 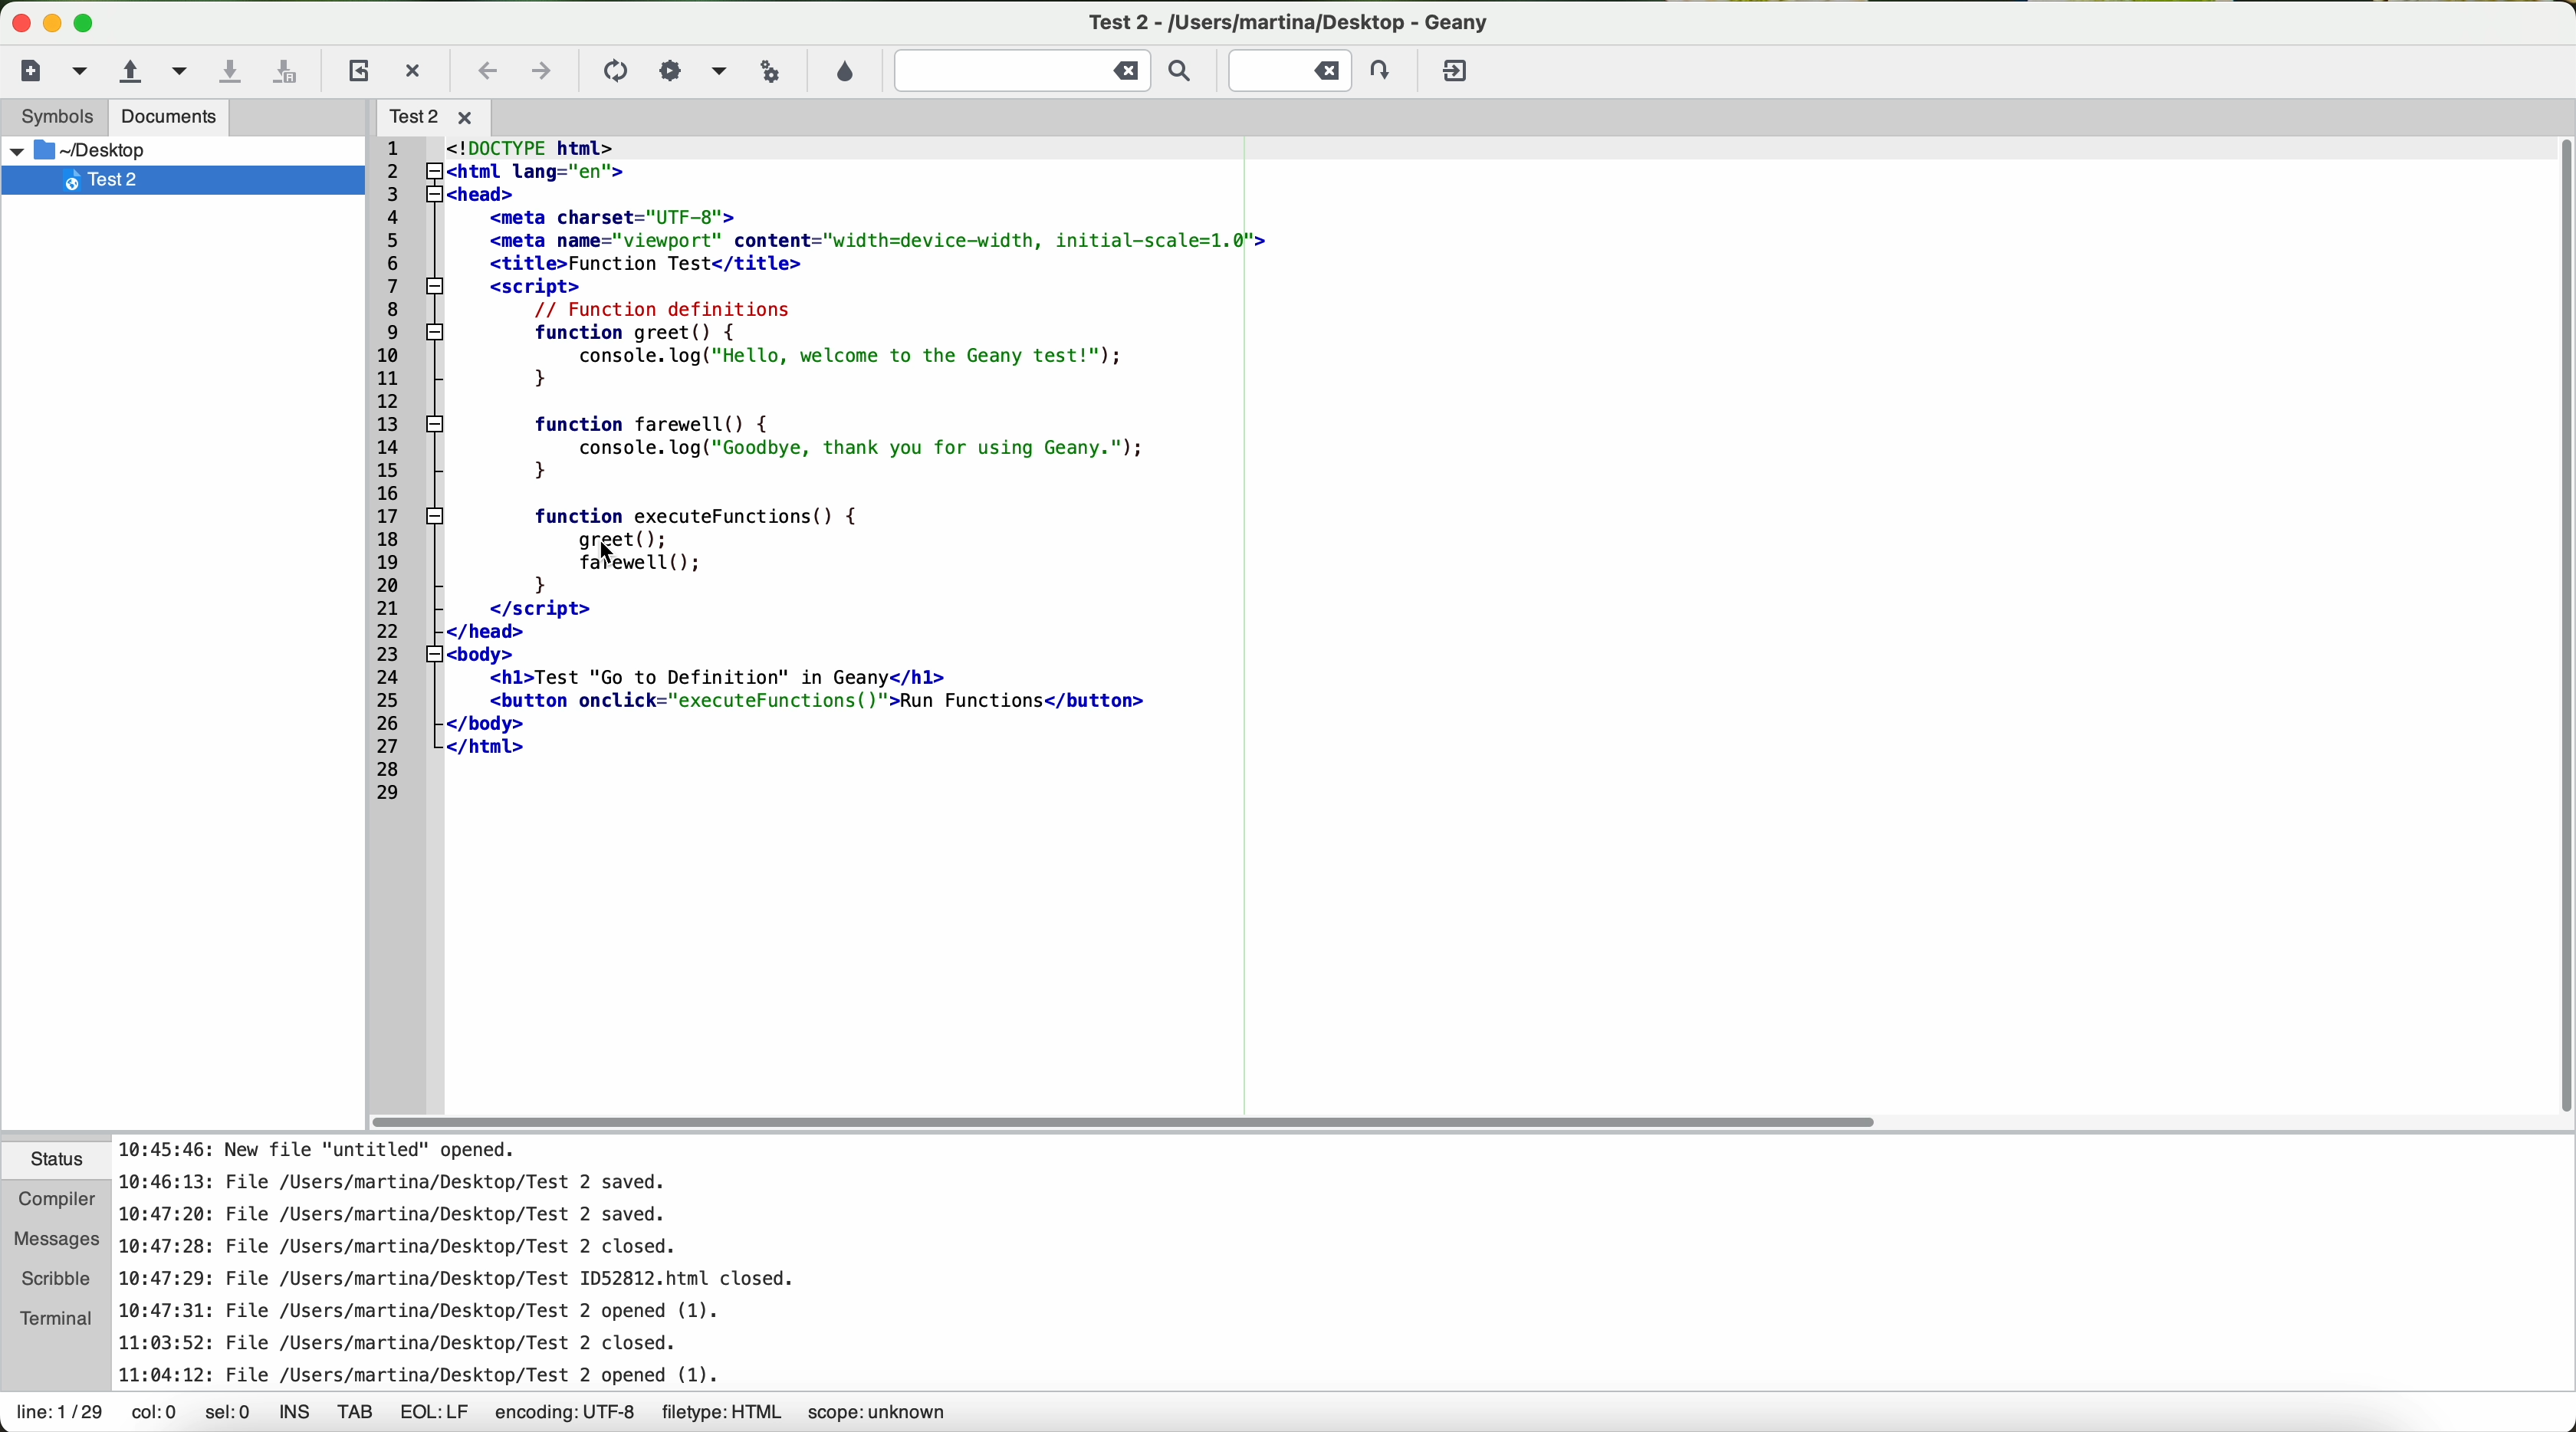 What do you see at coordinates (85, 74) in the screenshot?
I see `create a new file from a template` at bounding box center [85, 74].